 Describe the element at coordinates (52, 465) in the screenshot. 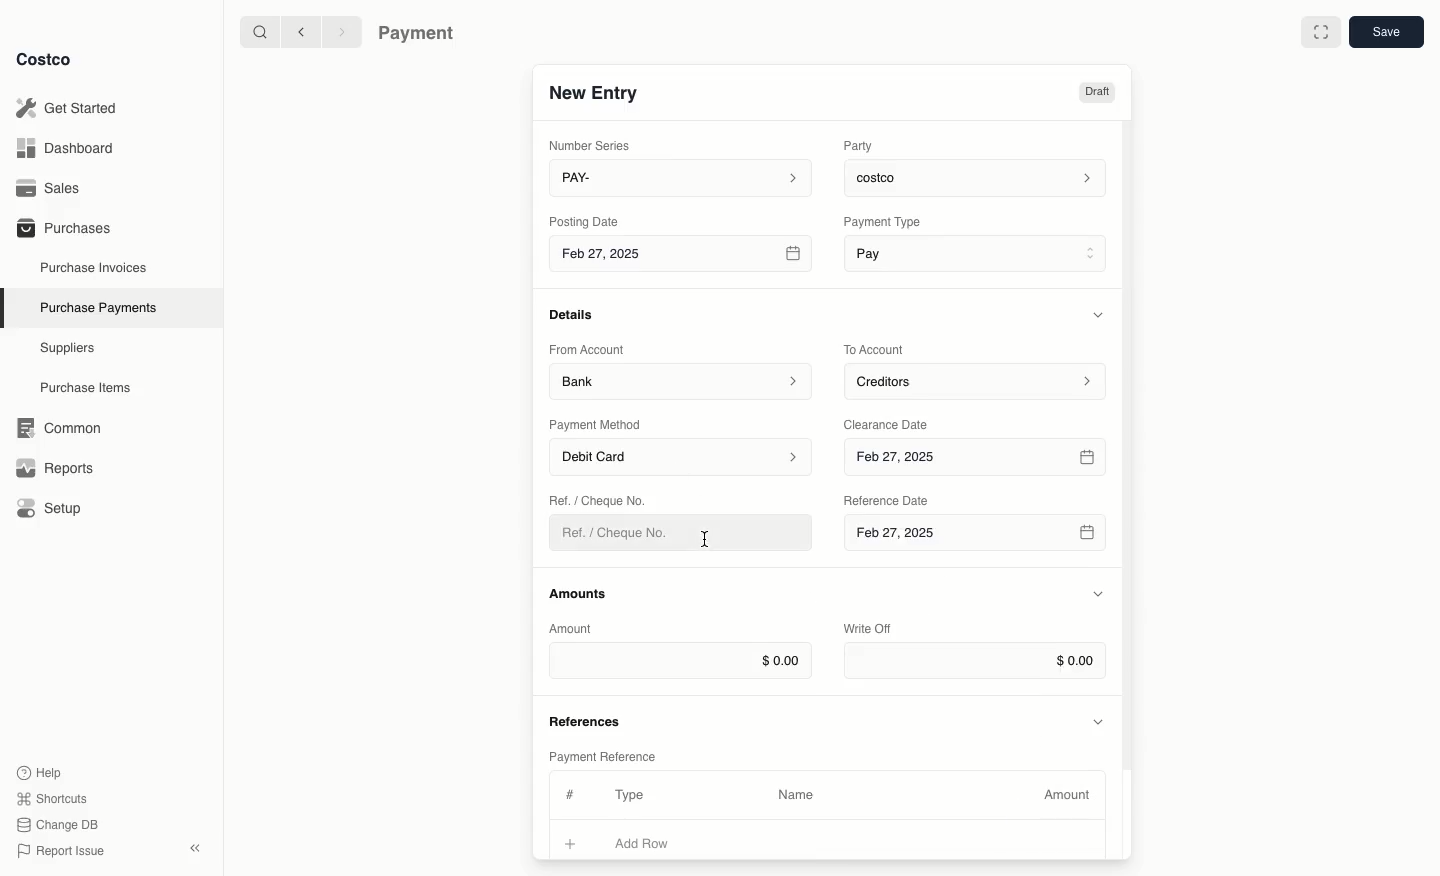

I see `Reports` at that location.